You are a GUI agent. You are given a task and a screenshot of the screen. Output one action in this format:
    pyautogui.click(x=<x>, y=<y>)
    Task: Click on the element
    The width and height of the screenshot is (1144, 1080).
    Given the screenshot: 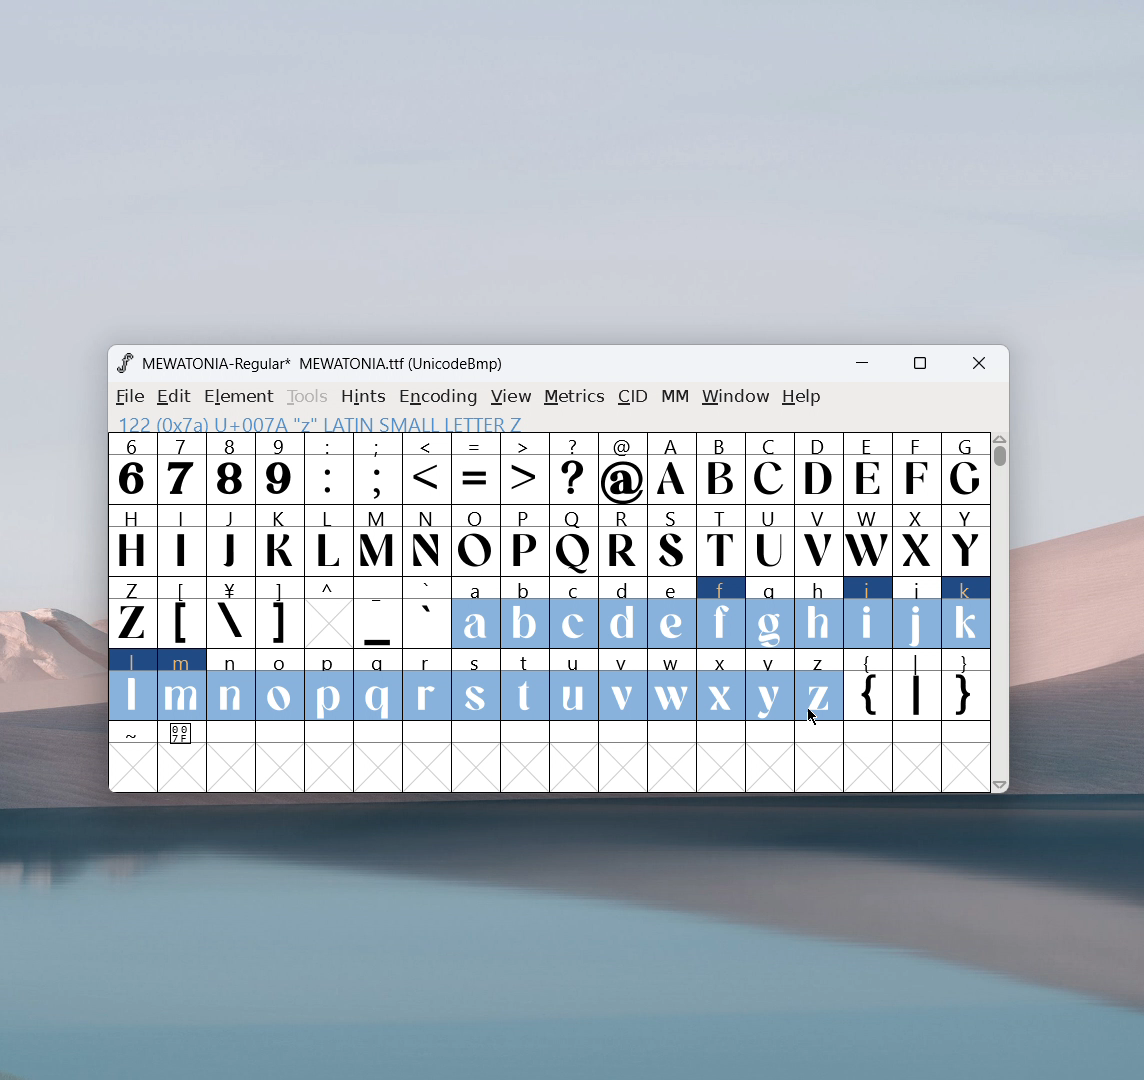 What is the action you would take?
    pyautogui.click(x=239, y=397)
    